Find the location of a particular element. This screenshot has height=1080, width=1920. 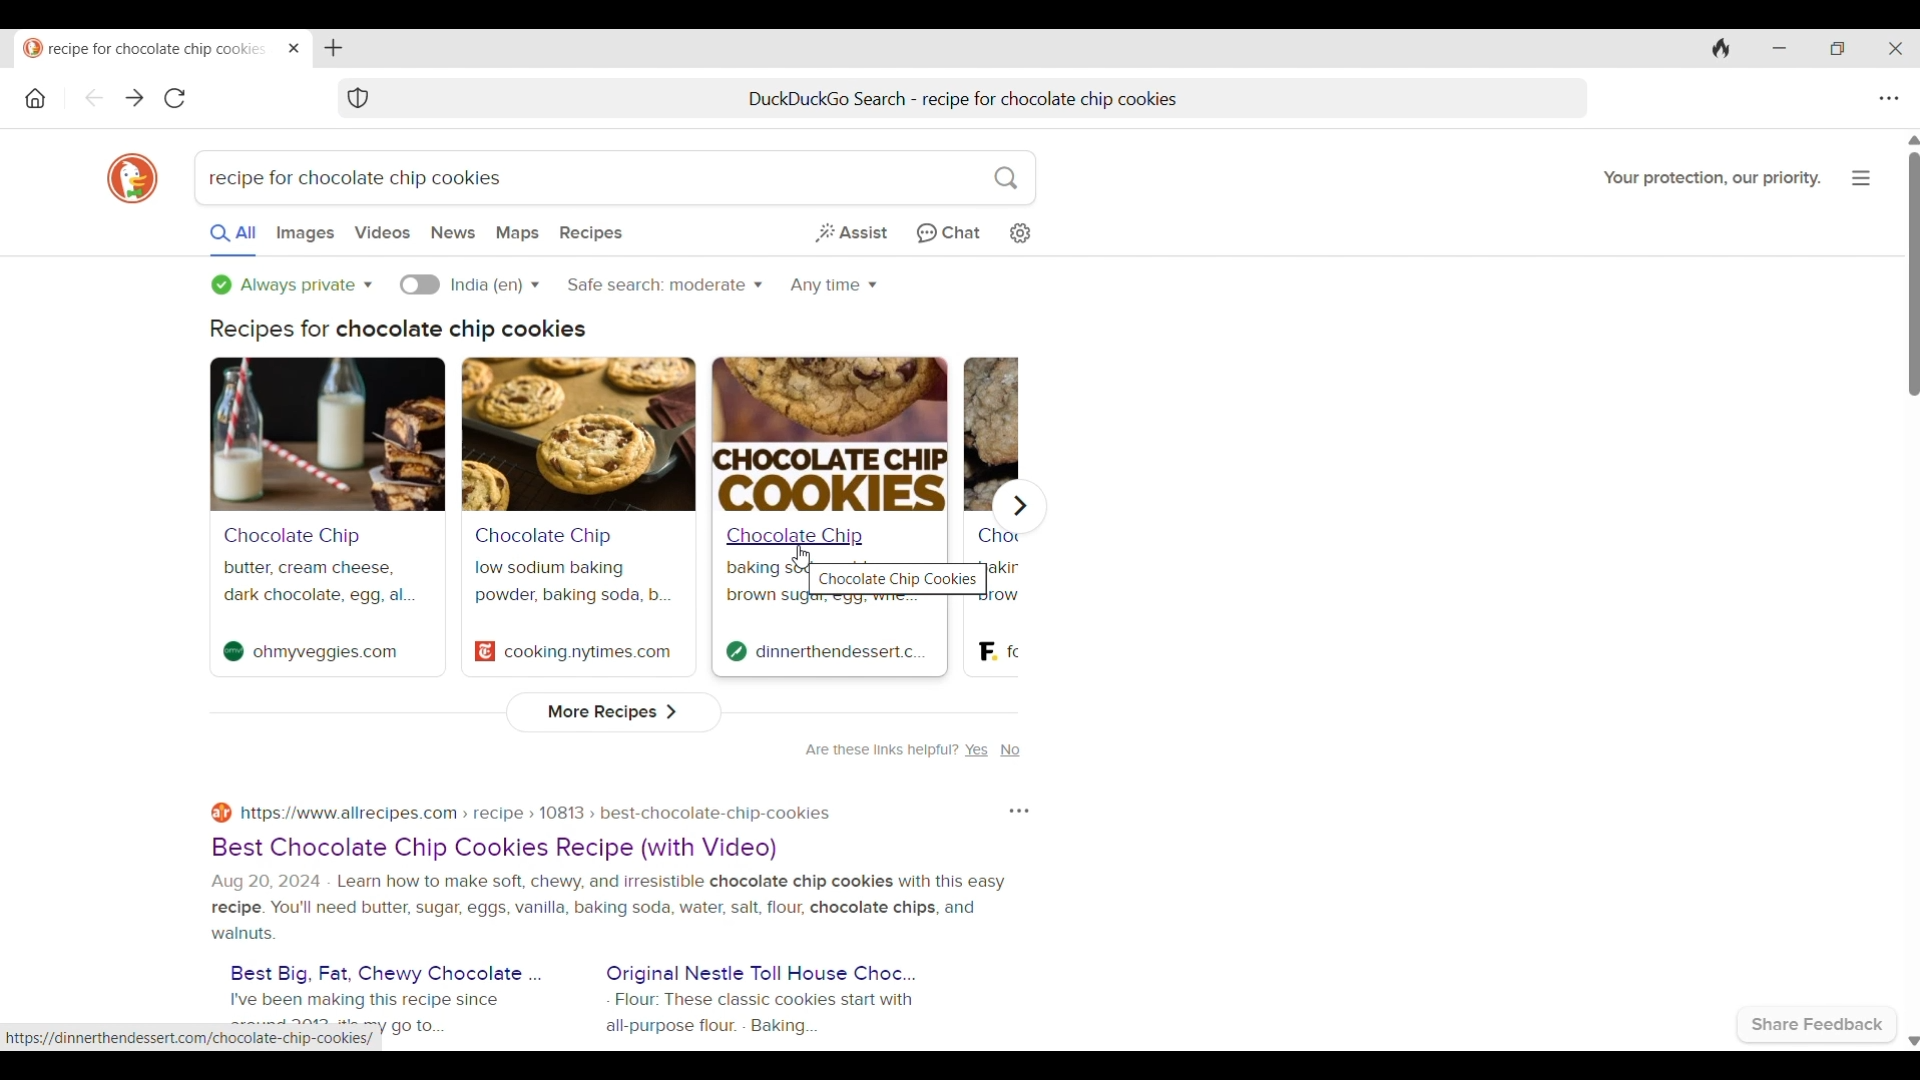

Go back is located at coordinates (94, 99).